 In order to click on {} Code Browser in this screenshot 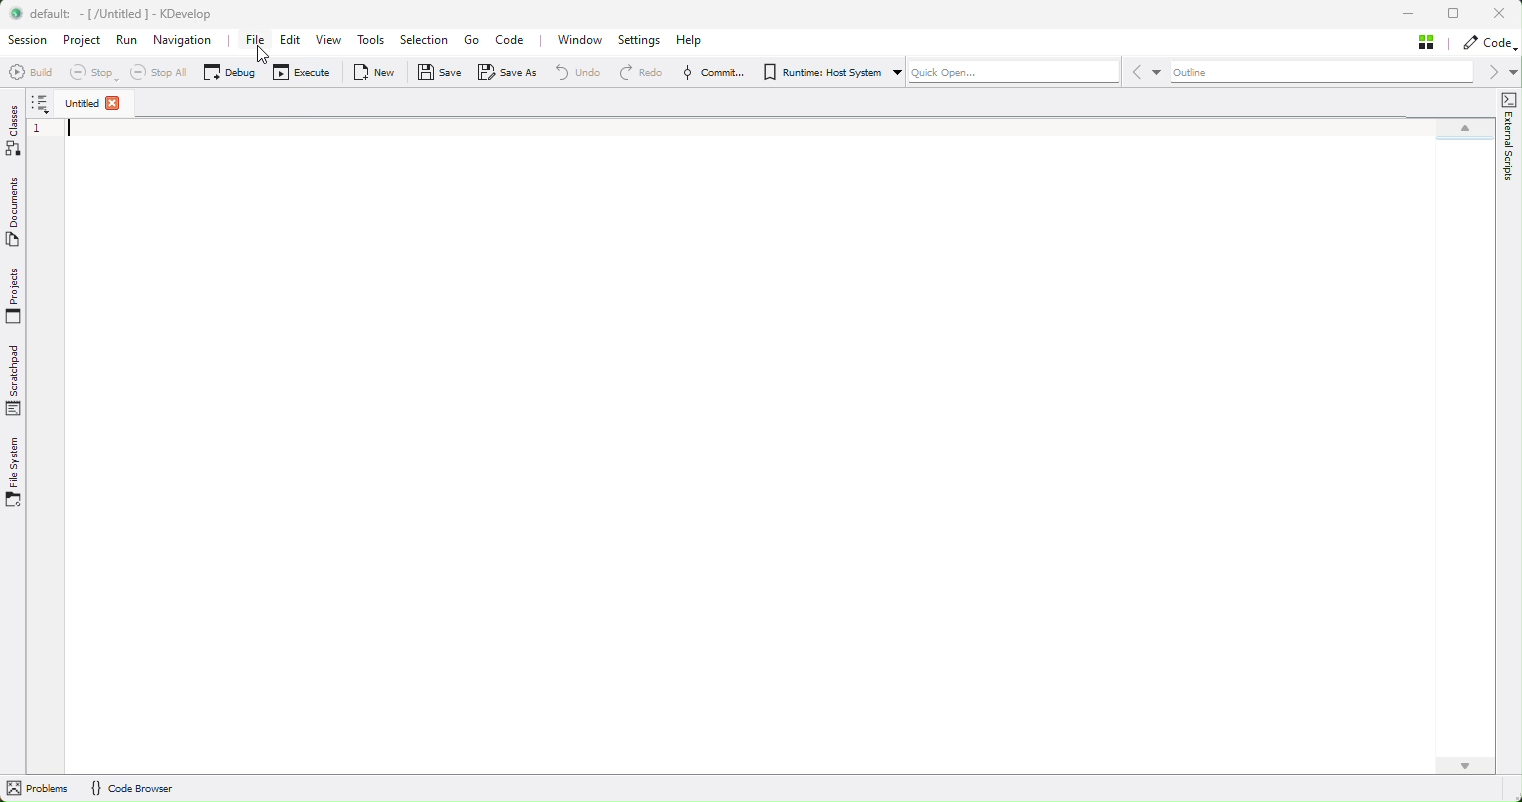, I will do `click(132, 789)`.